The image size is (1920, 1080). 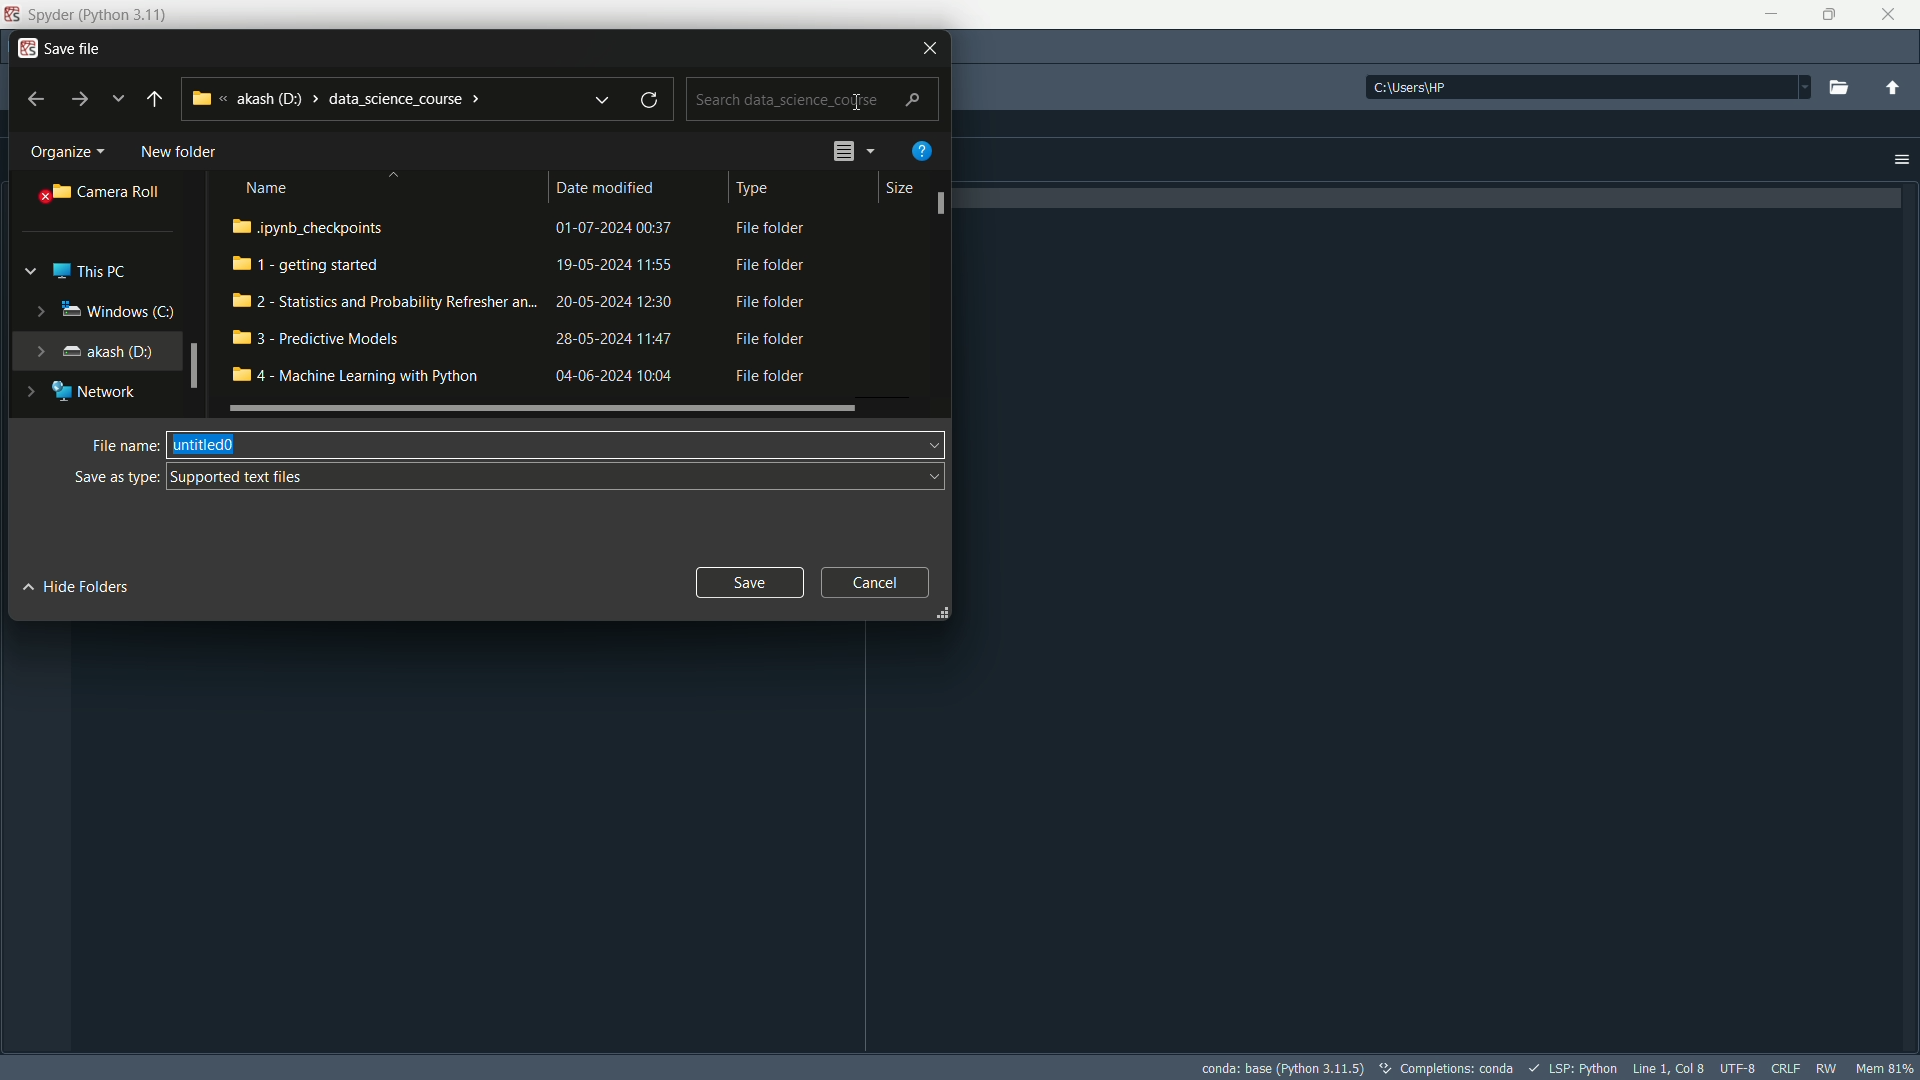 What do you see at coordinates (97, 16) in the screenshot?
I see `spyder (Python 3.11)` at bounding box center [97, 16].